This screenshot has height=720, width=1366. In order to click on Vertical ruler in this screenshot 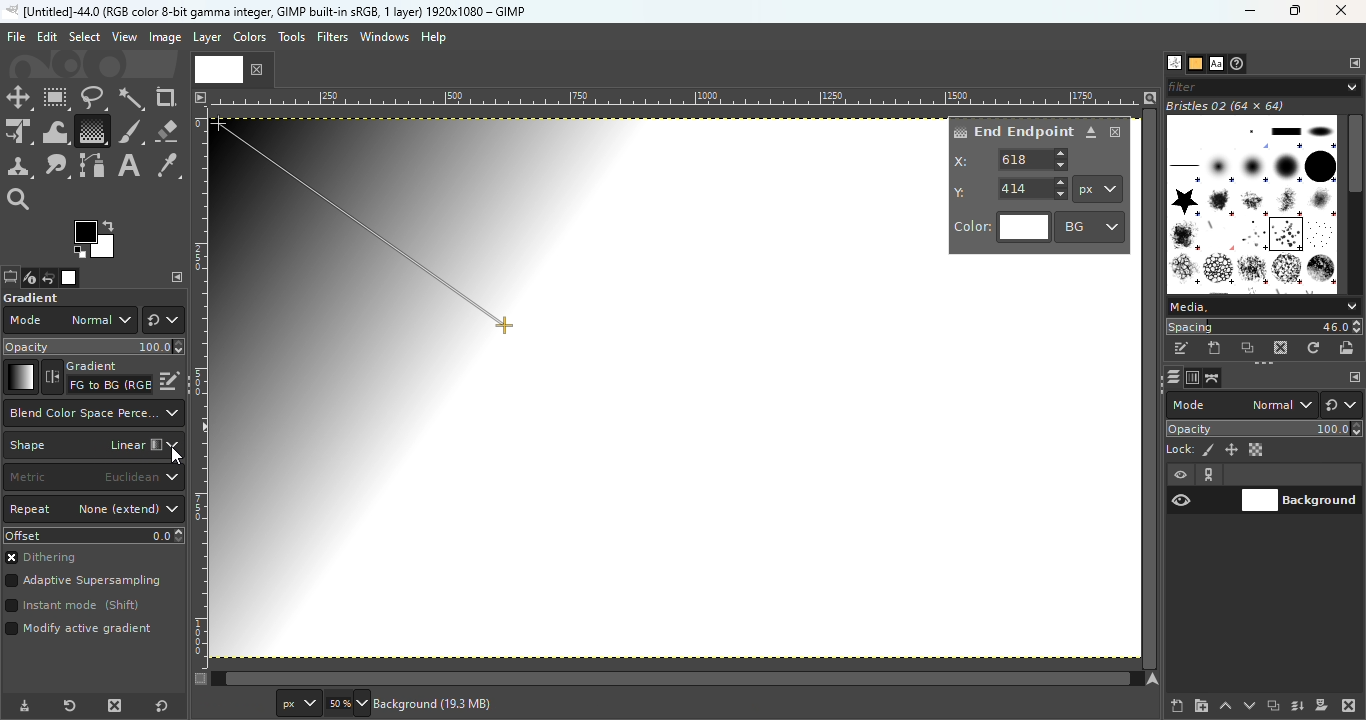, I will do `click(200, 387)`.